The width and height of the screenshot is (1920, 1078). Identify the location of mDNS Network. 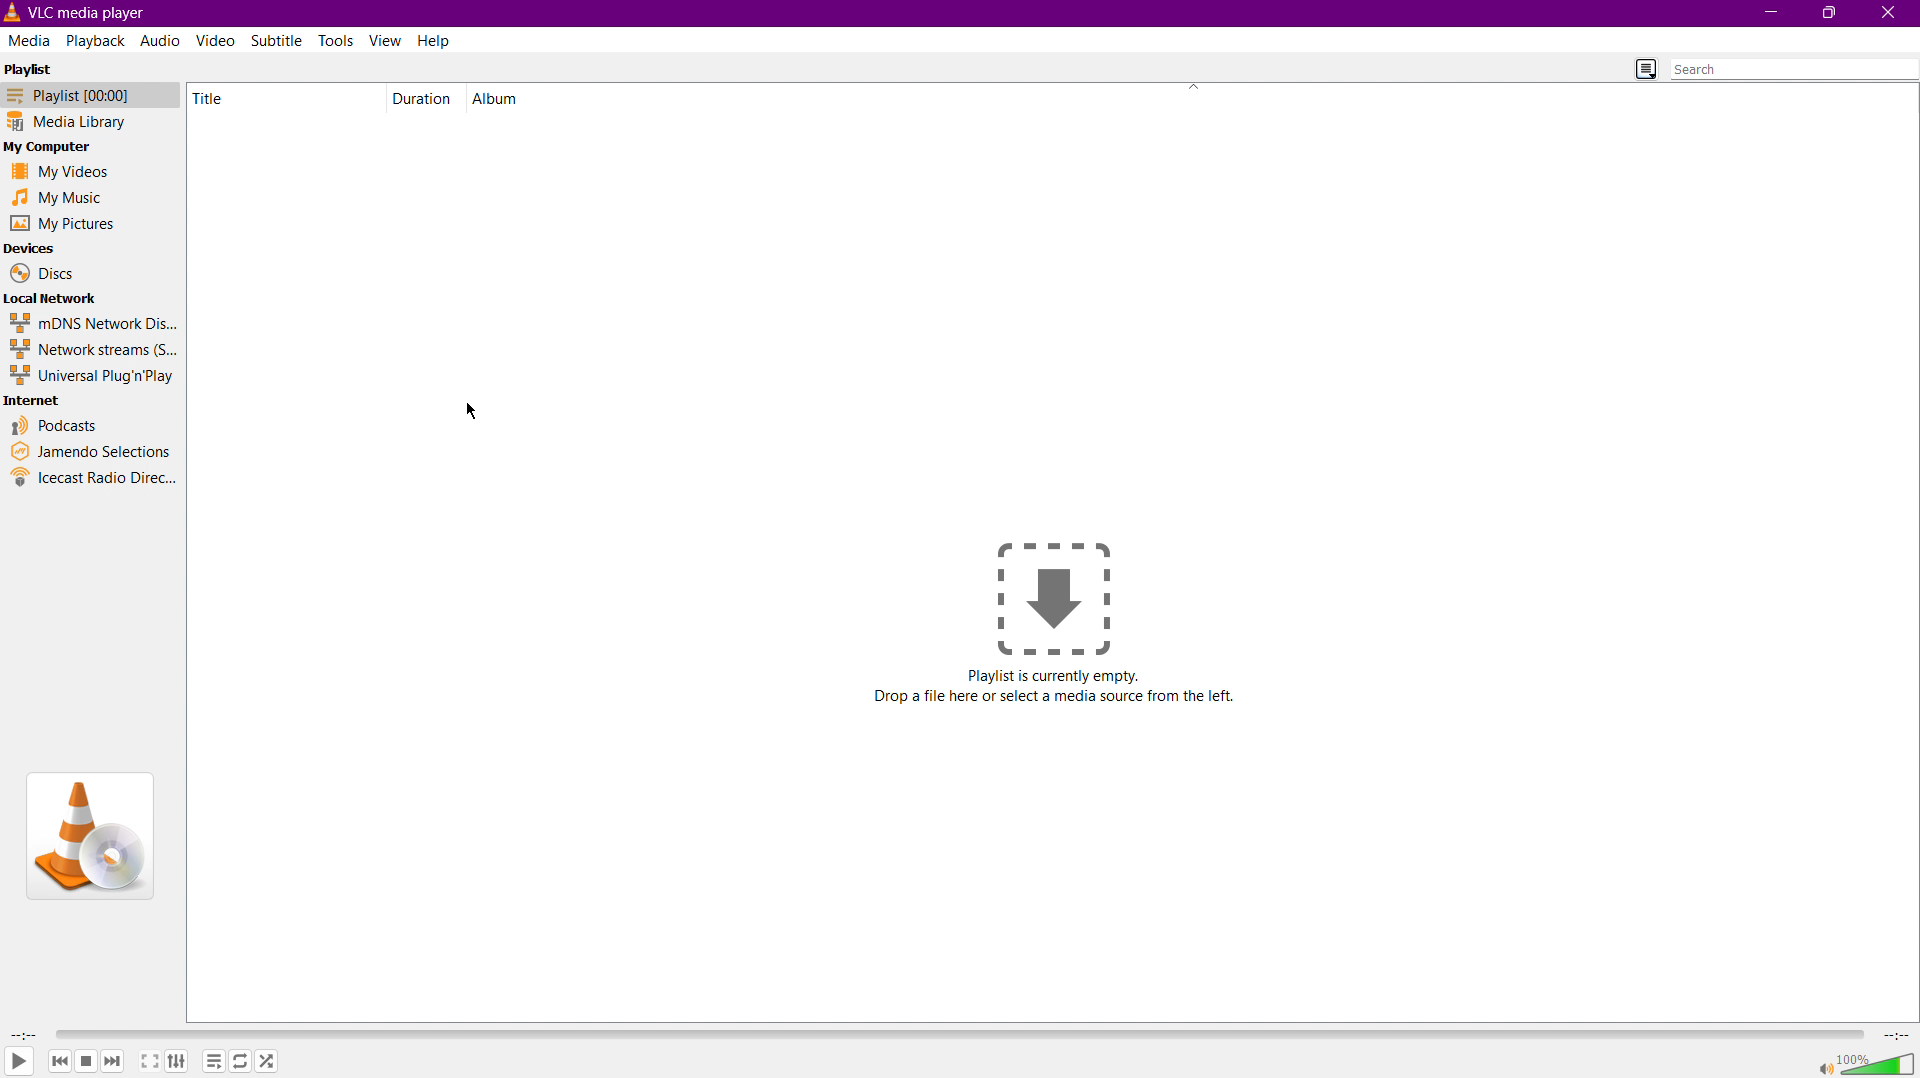
(91, 322).